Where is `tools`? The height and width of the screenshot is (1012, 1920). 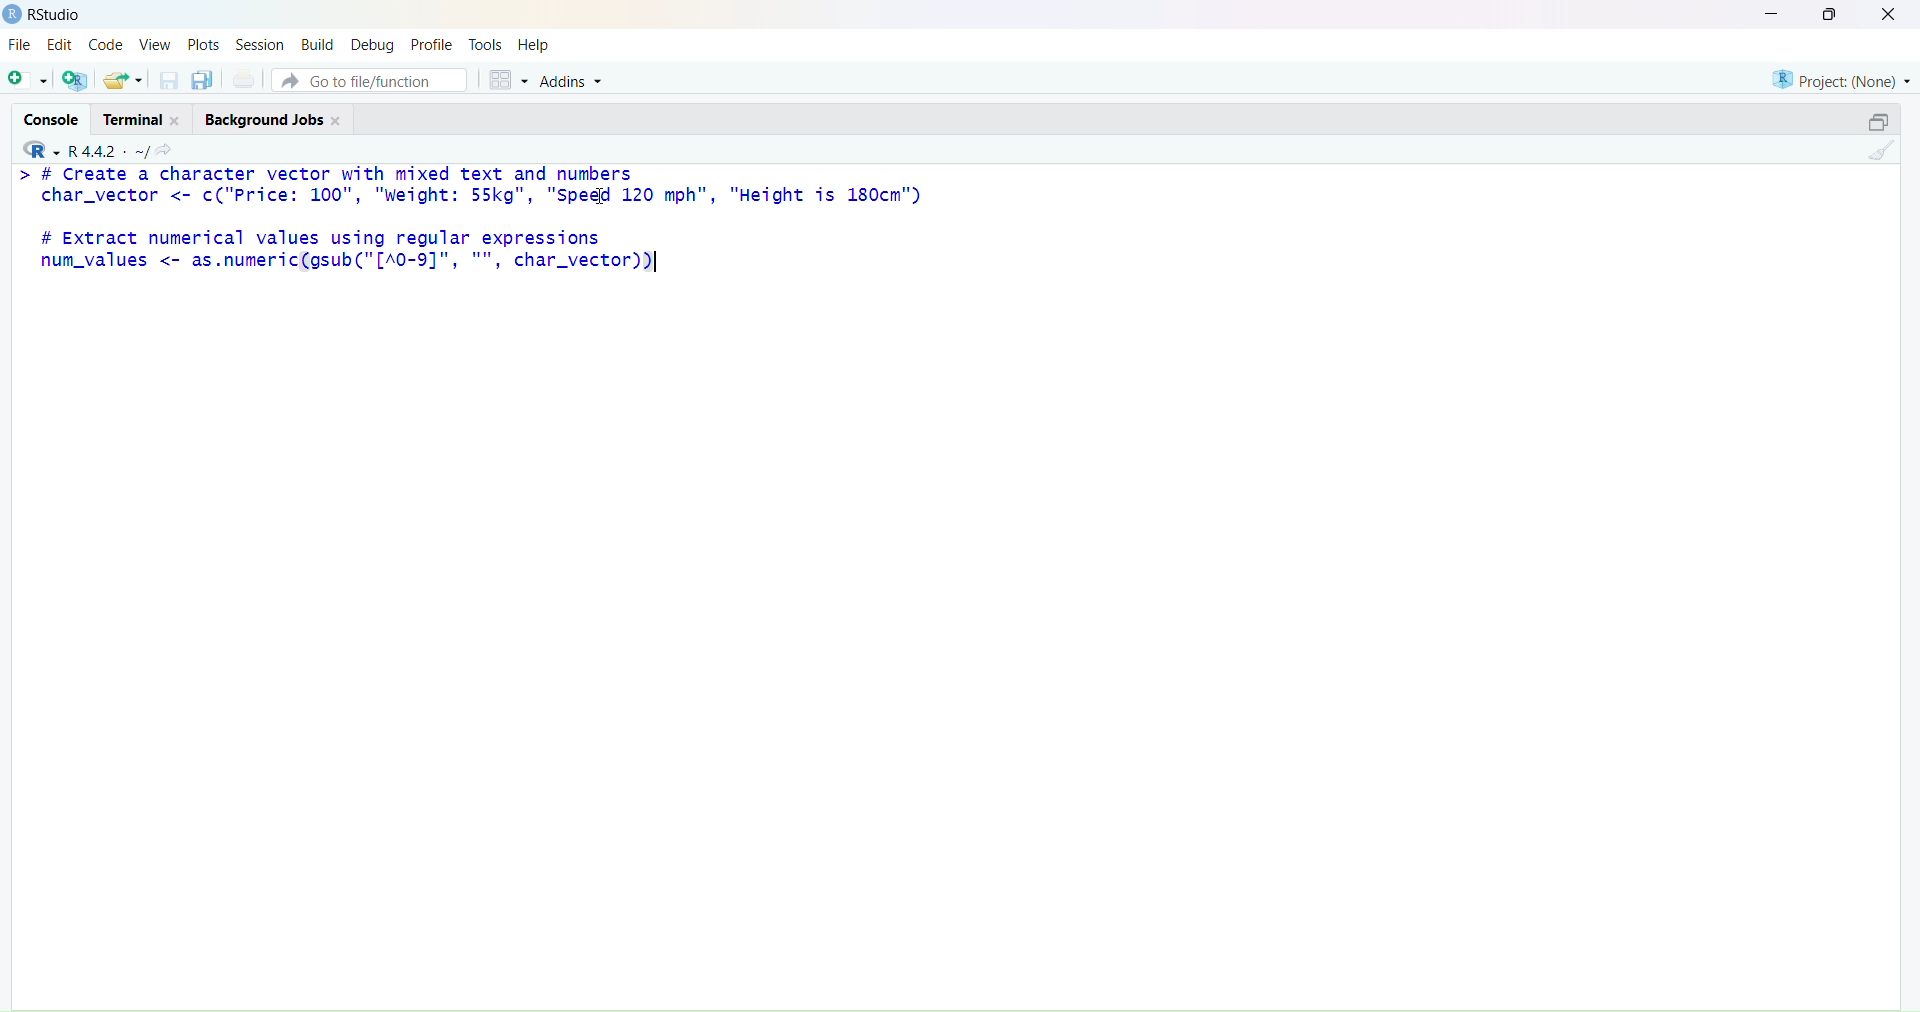 tools is located at coordinates (486, 45).